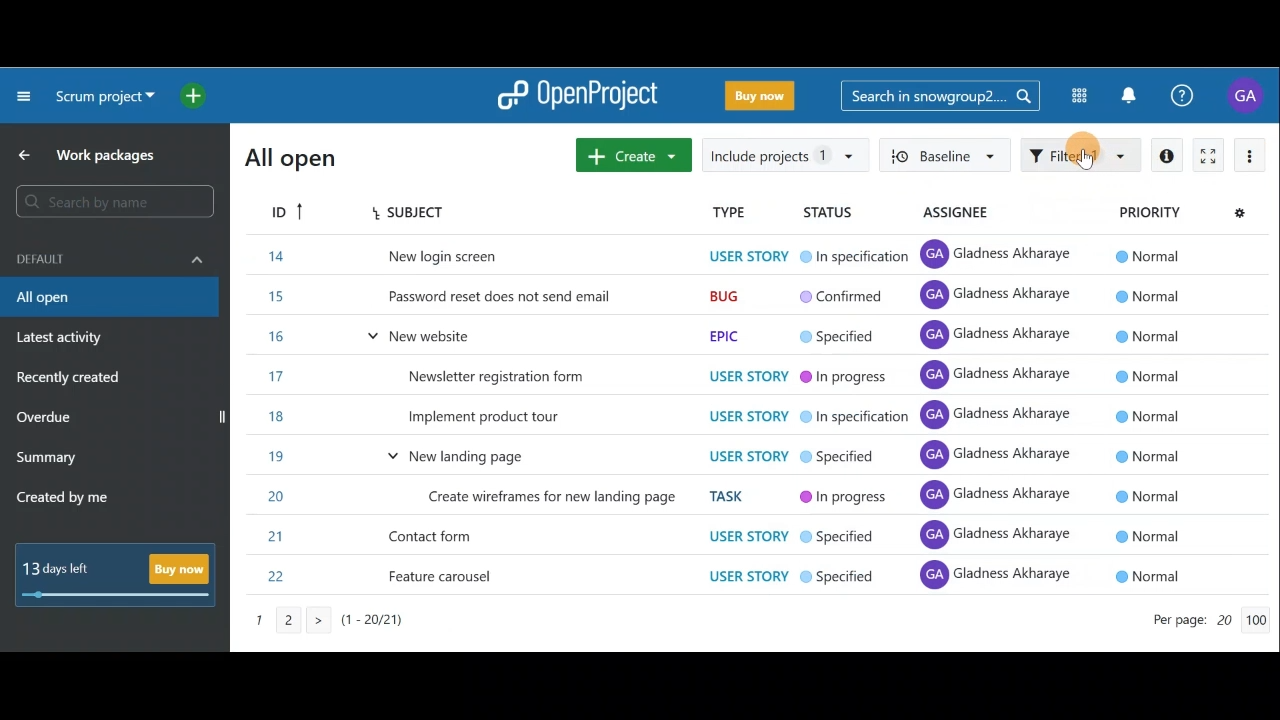 The width and height of the screenshot is (1280, 720). I want to click on Latest activity, so click(62, 340).